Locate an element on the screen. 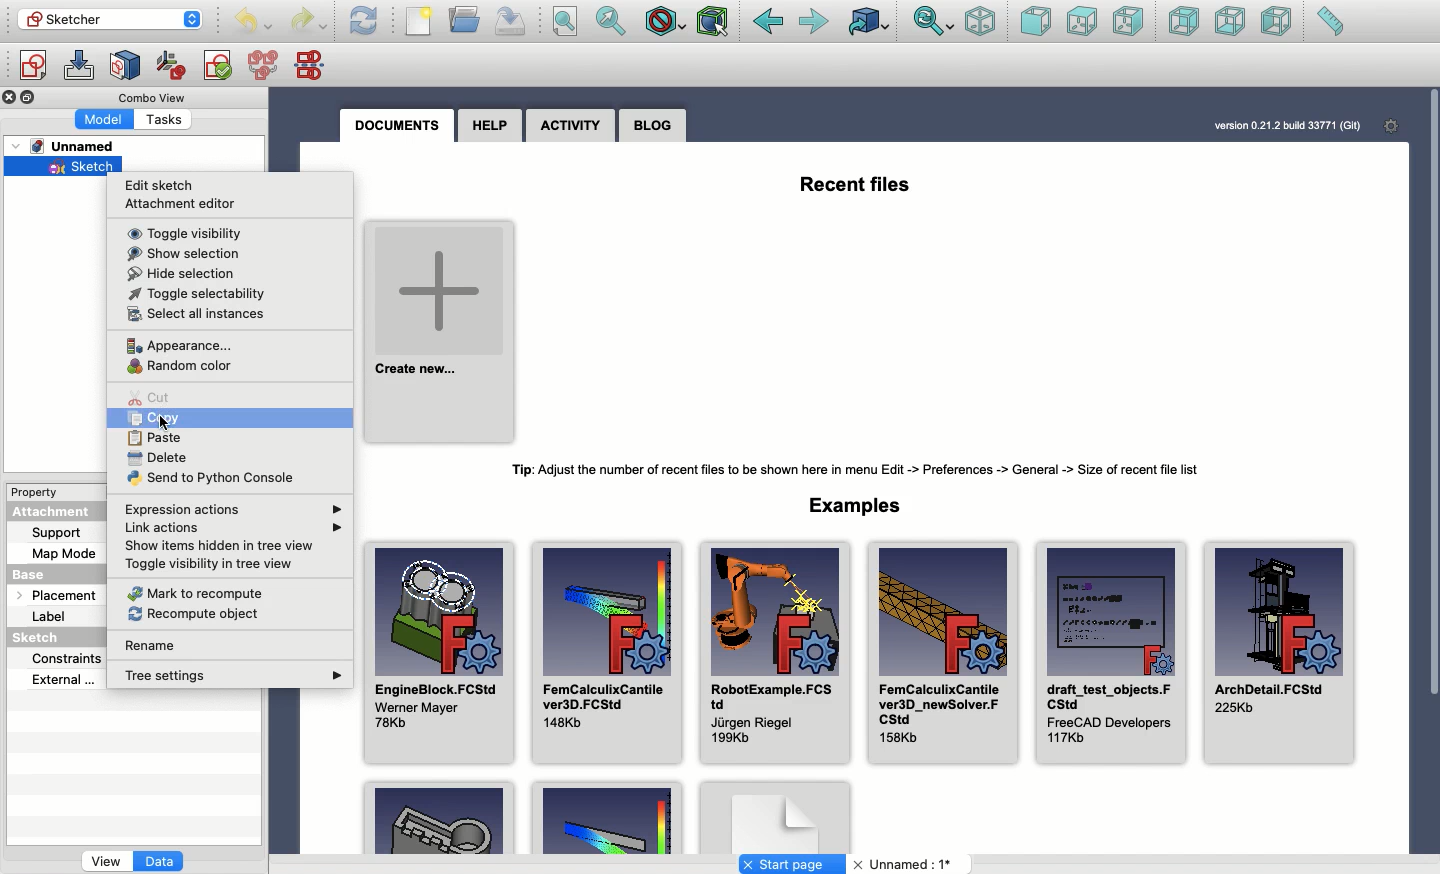 This screenshot has width=1440, height=874. Toggle selectability is located at coordinates (193, 293).